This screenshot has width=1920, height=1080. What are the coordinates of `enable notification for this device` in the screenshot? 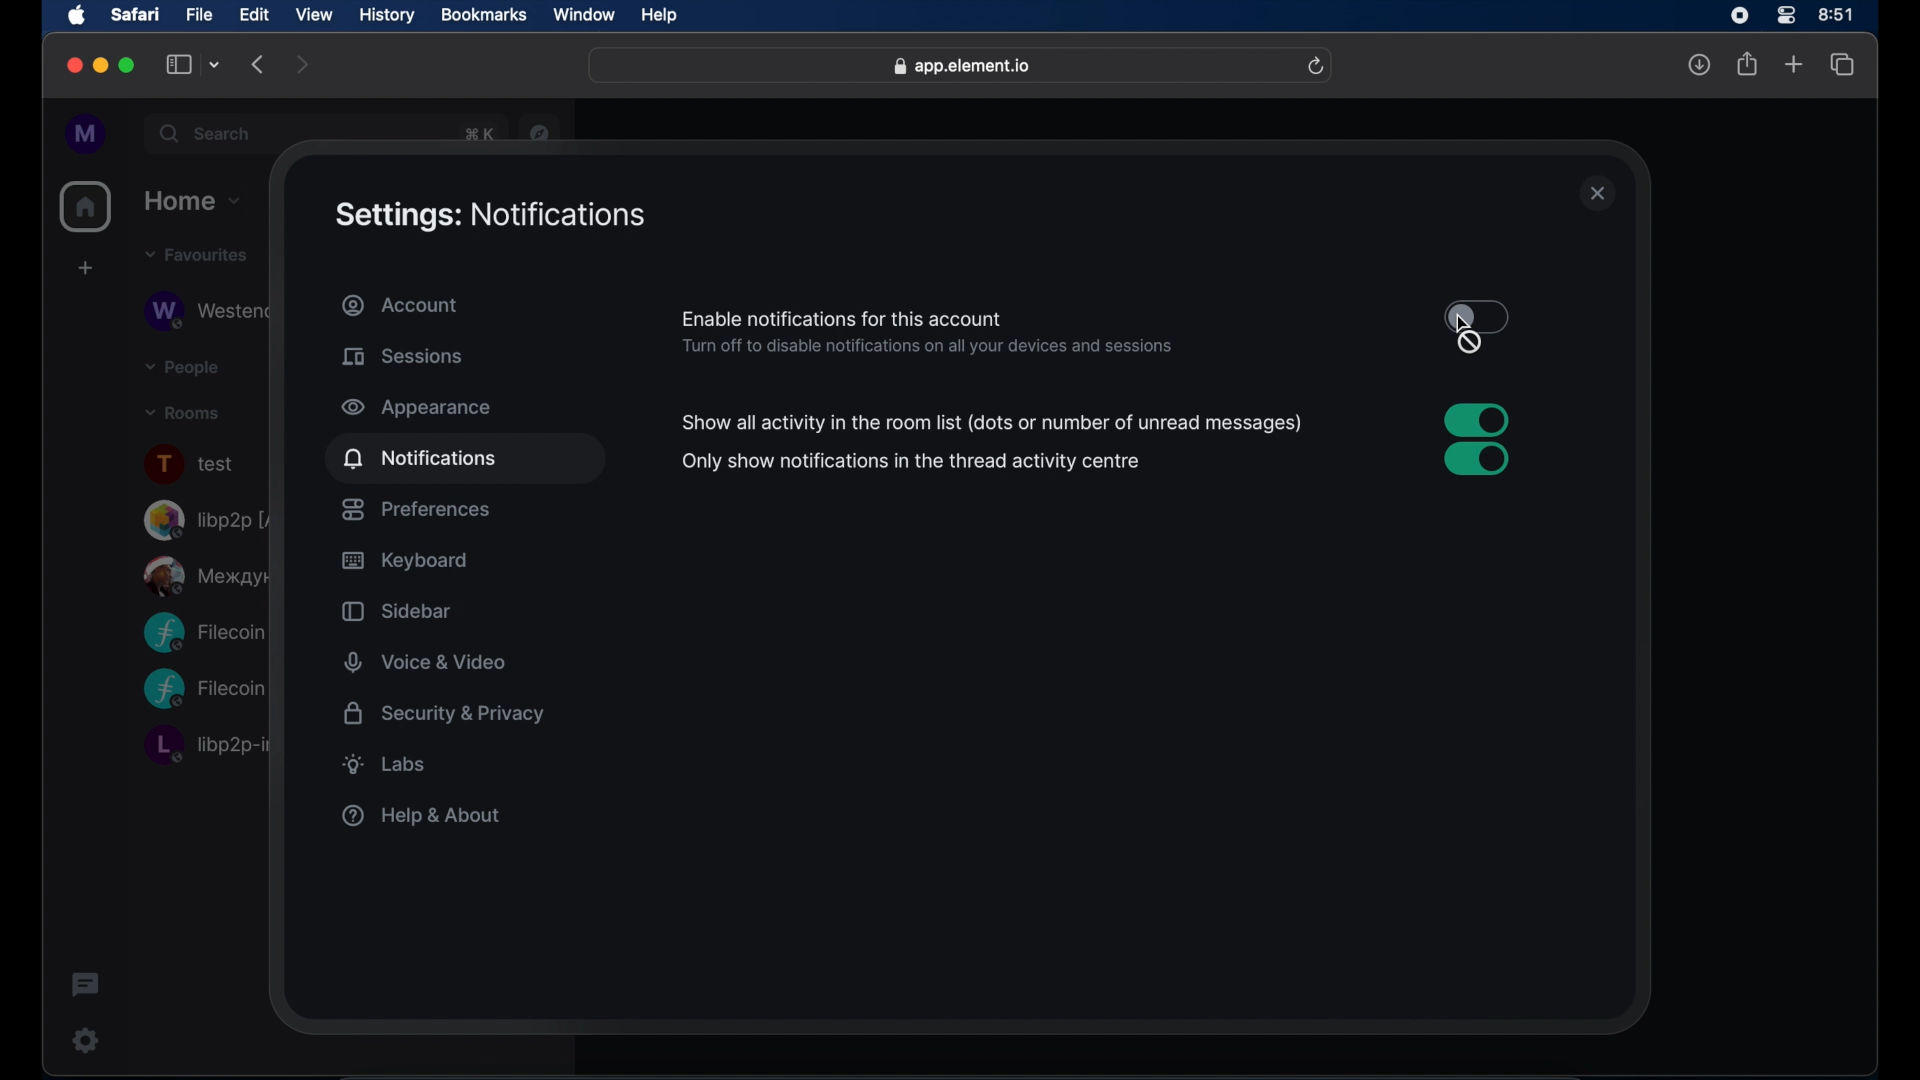 It's located at (944, 461).